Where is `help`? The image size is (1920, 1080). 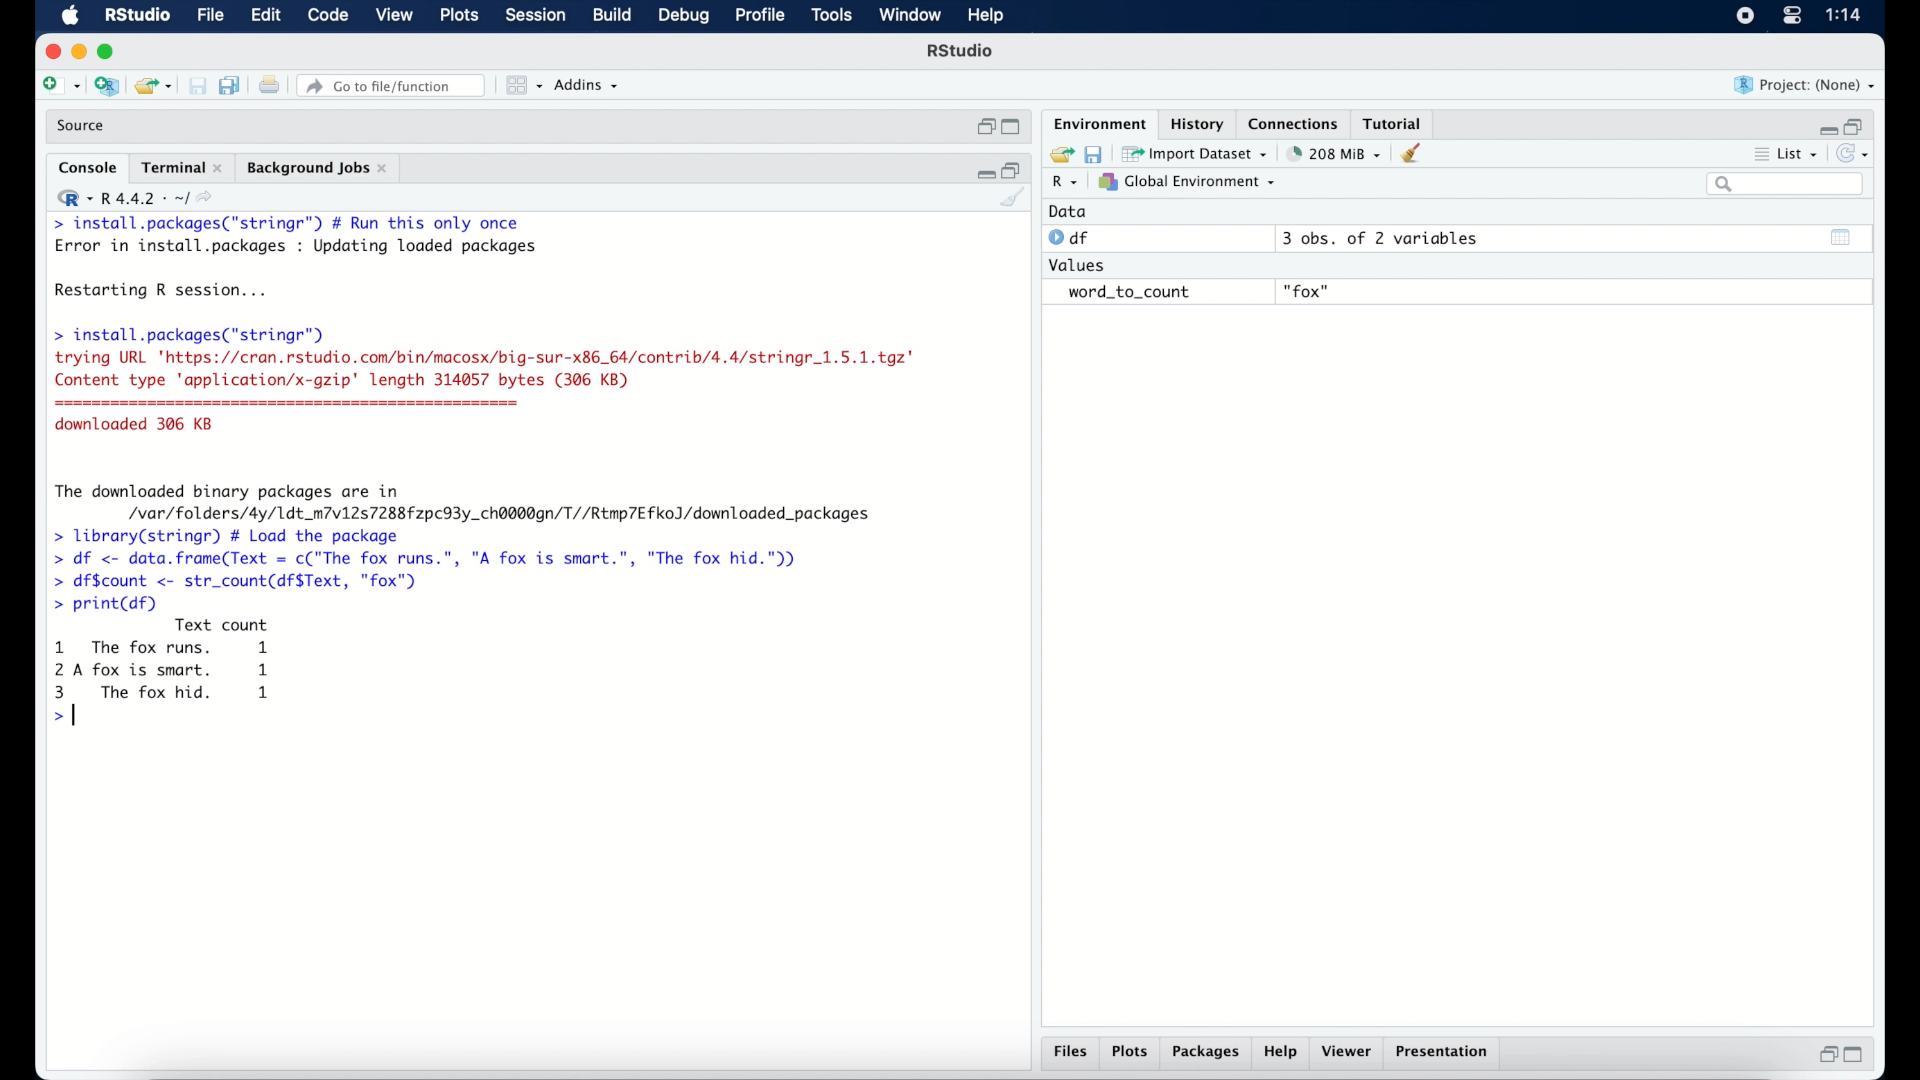
help is located at coordinates (1283, 1053).